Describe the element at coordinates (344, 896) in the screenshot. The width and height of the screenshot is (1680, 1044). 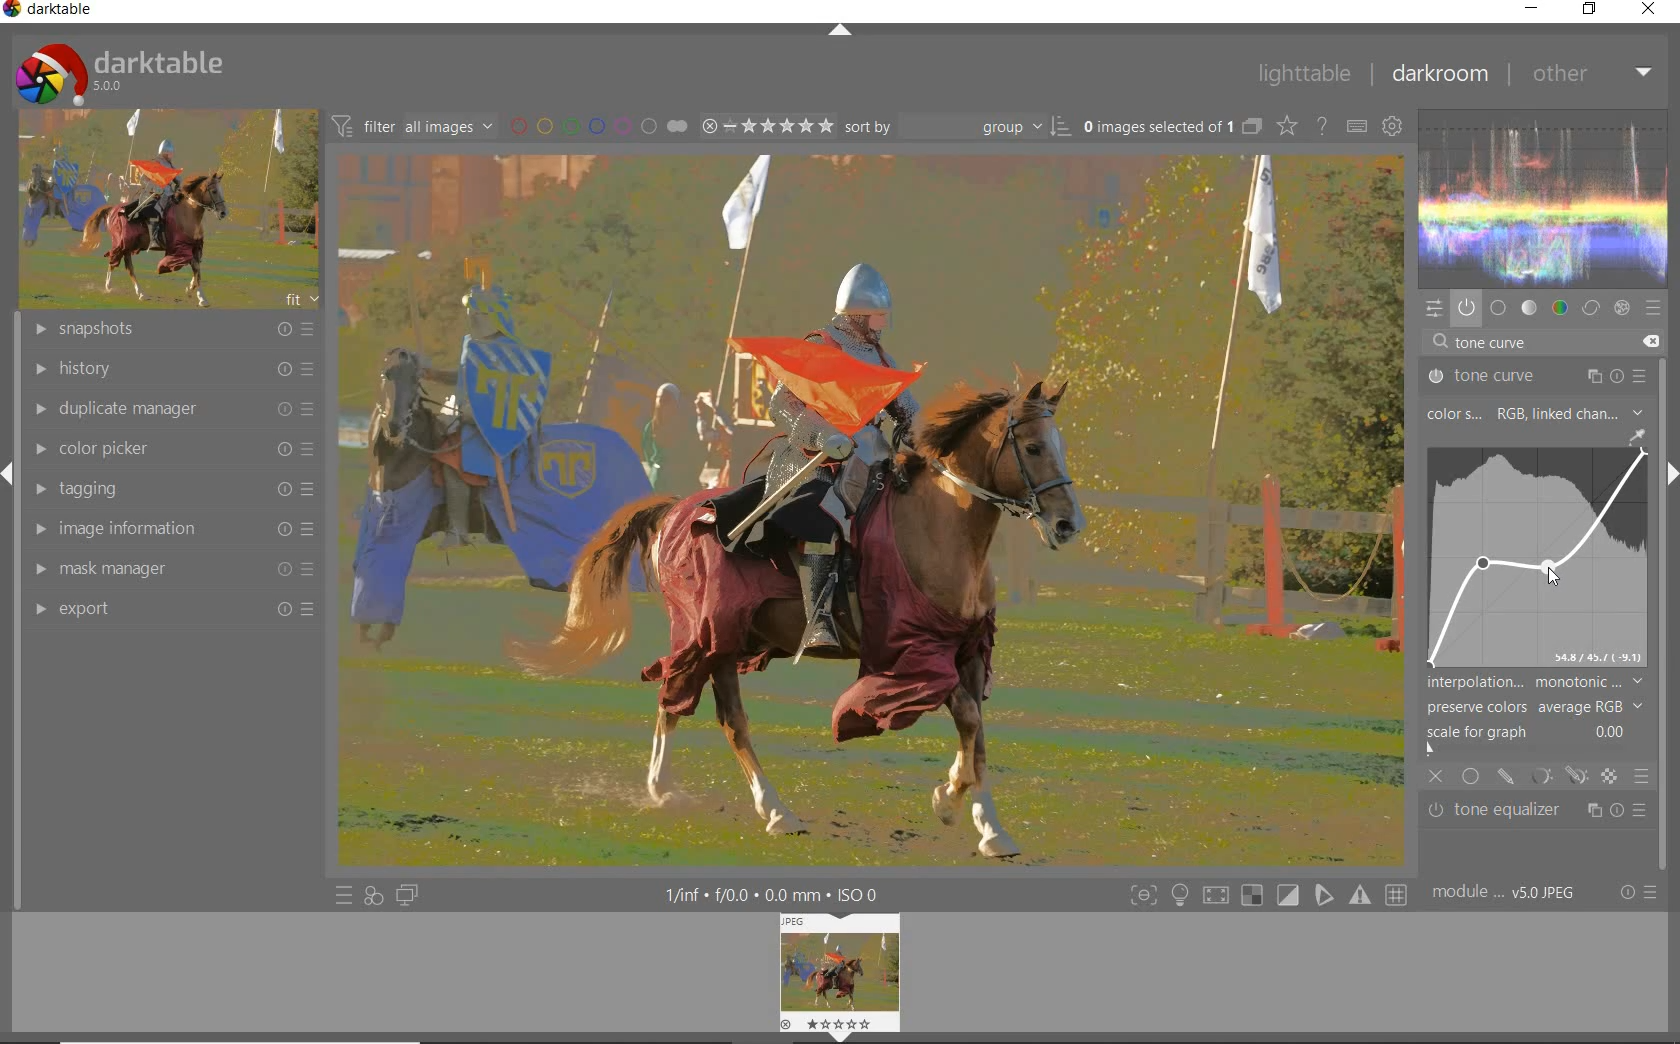
I see `quick access to presets` at that location.